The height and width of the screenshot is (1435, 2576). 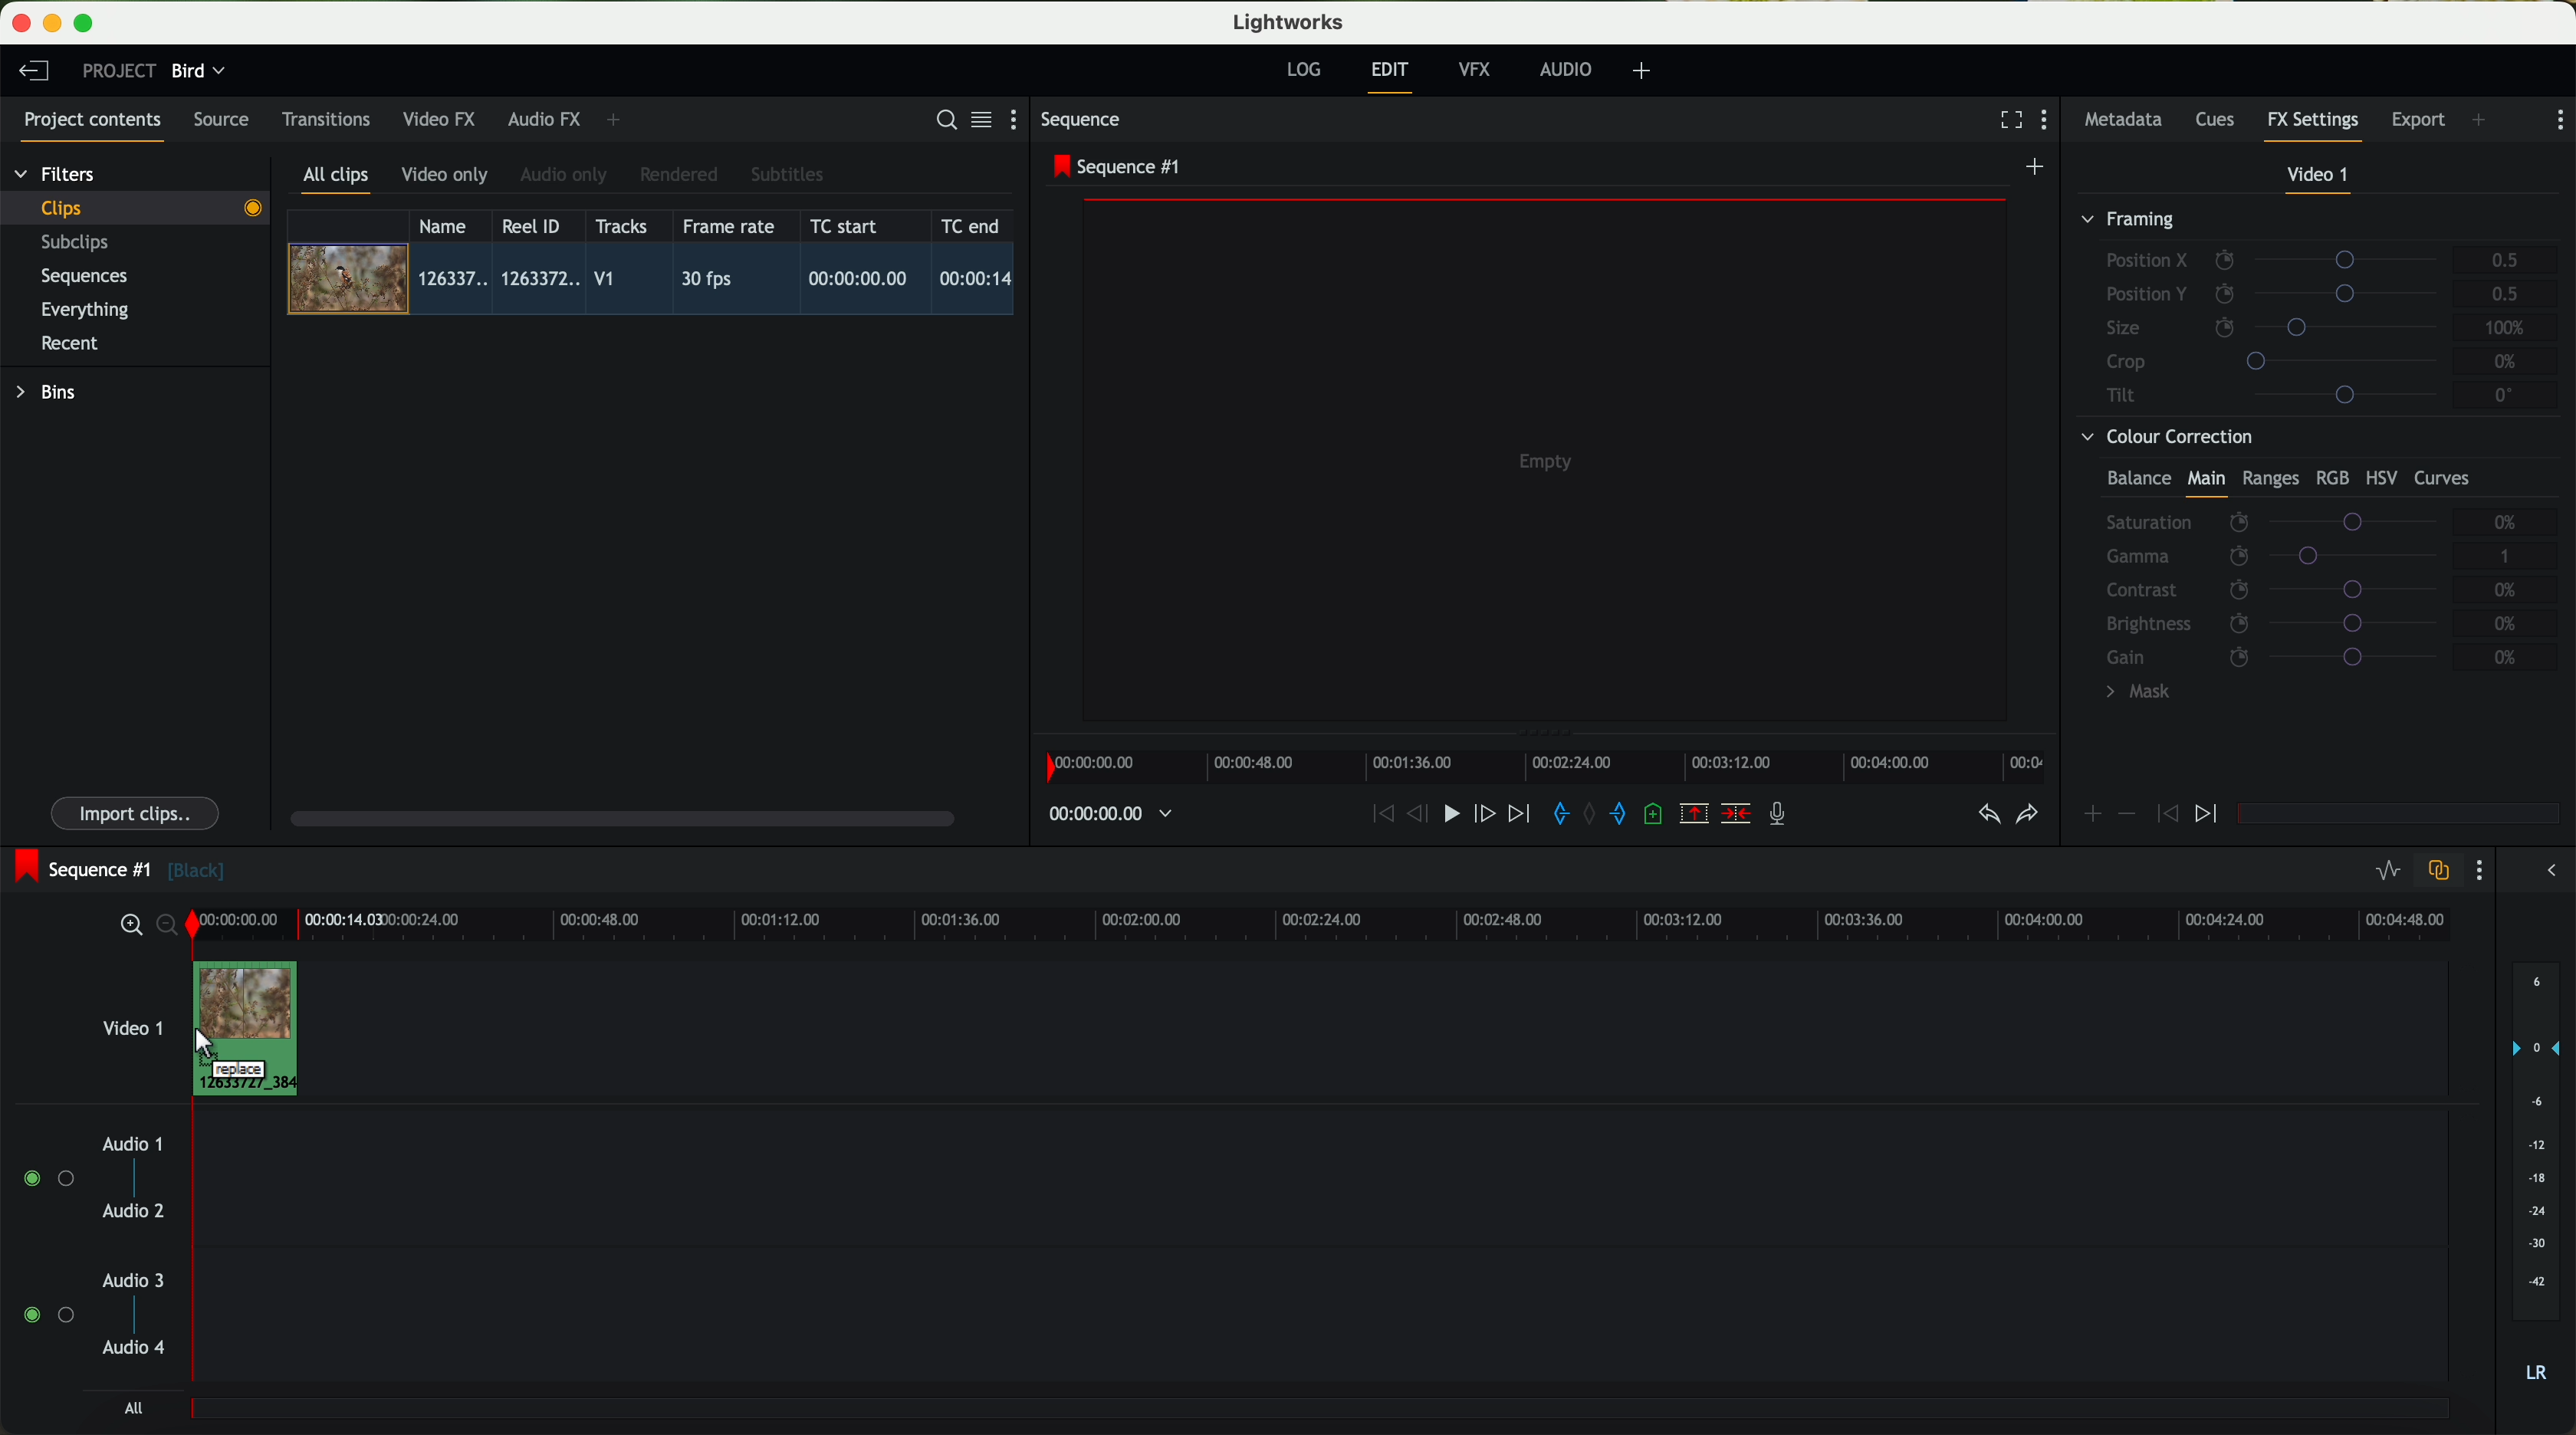 What do you see at coordinates (1785, 816) in the screenshot?
I see `record a voice-over` at bounding box center [1785, 816].